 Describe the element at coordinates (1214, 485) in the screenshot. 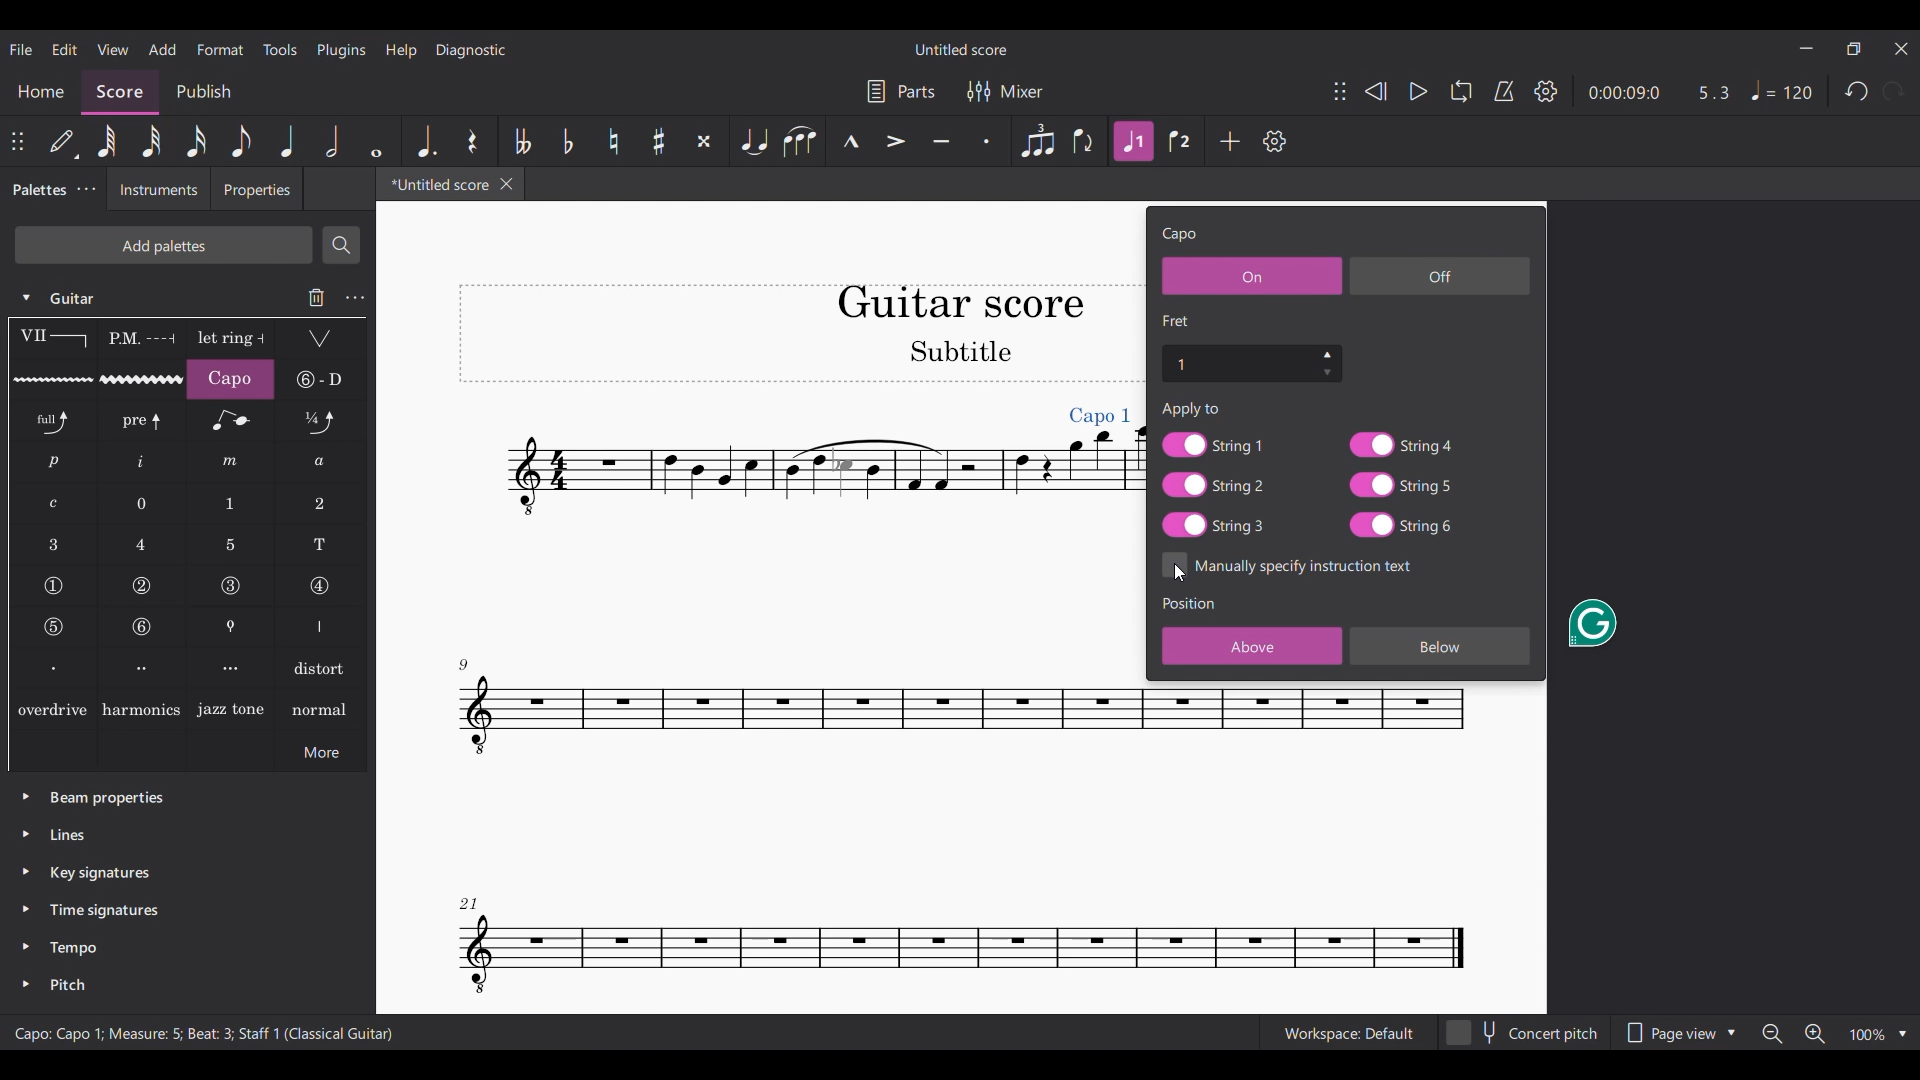

I see `String 2 toggle` at that location.